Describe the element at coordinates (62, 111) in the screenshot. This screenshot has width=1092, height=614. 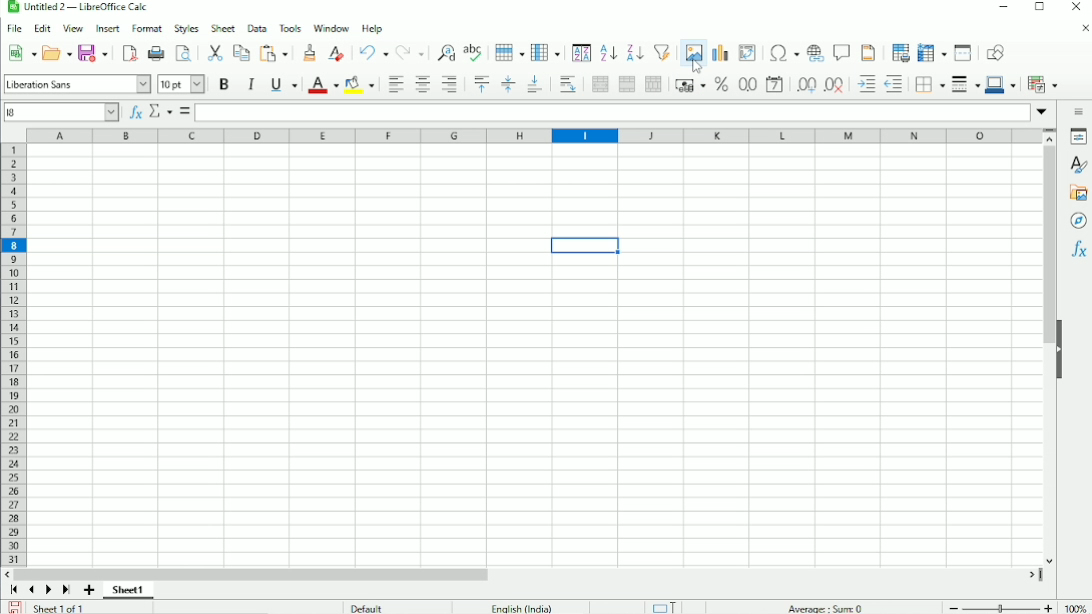
I see `Active cell` at that location.